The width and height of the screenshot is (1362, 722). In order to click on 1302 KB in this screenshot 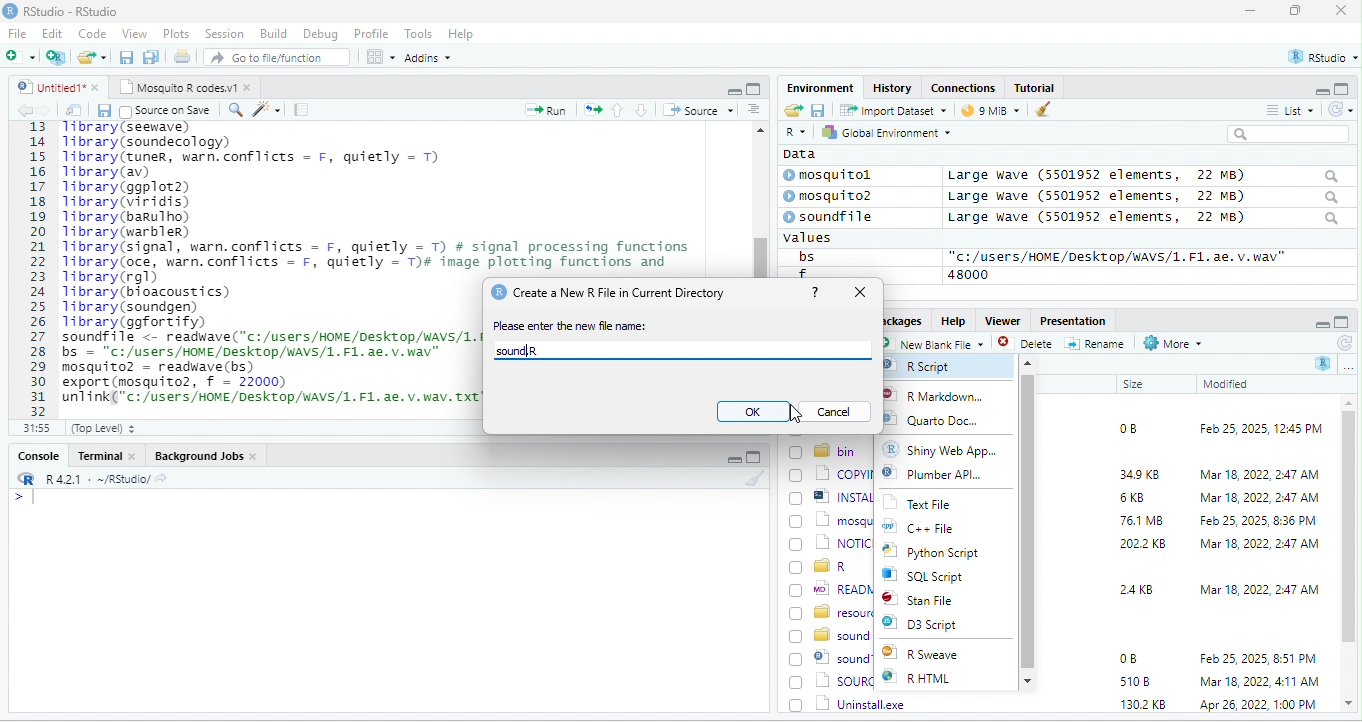, I will do `click(1145, 704)`.